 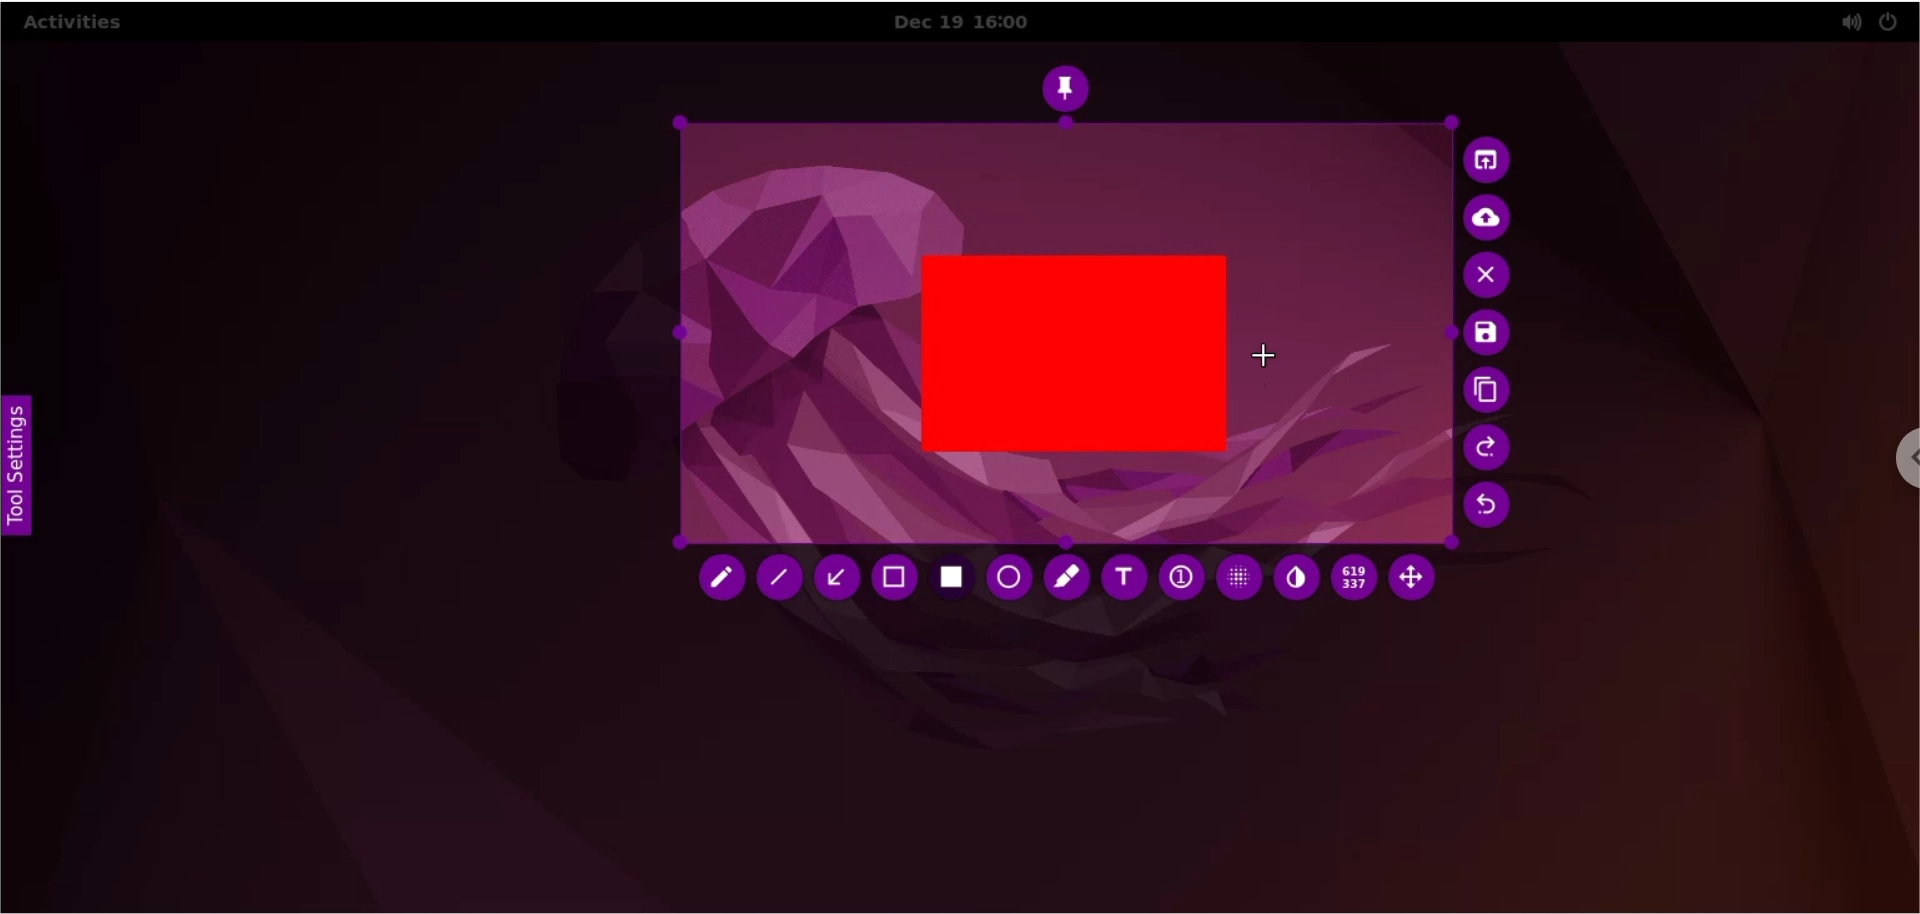 What do you see at coordinates (1066, 579) in the screenshot?
I see `marker tool` at bounding box center [1066, 579].